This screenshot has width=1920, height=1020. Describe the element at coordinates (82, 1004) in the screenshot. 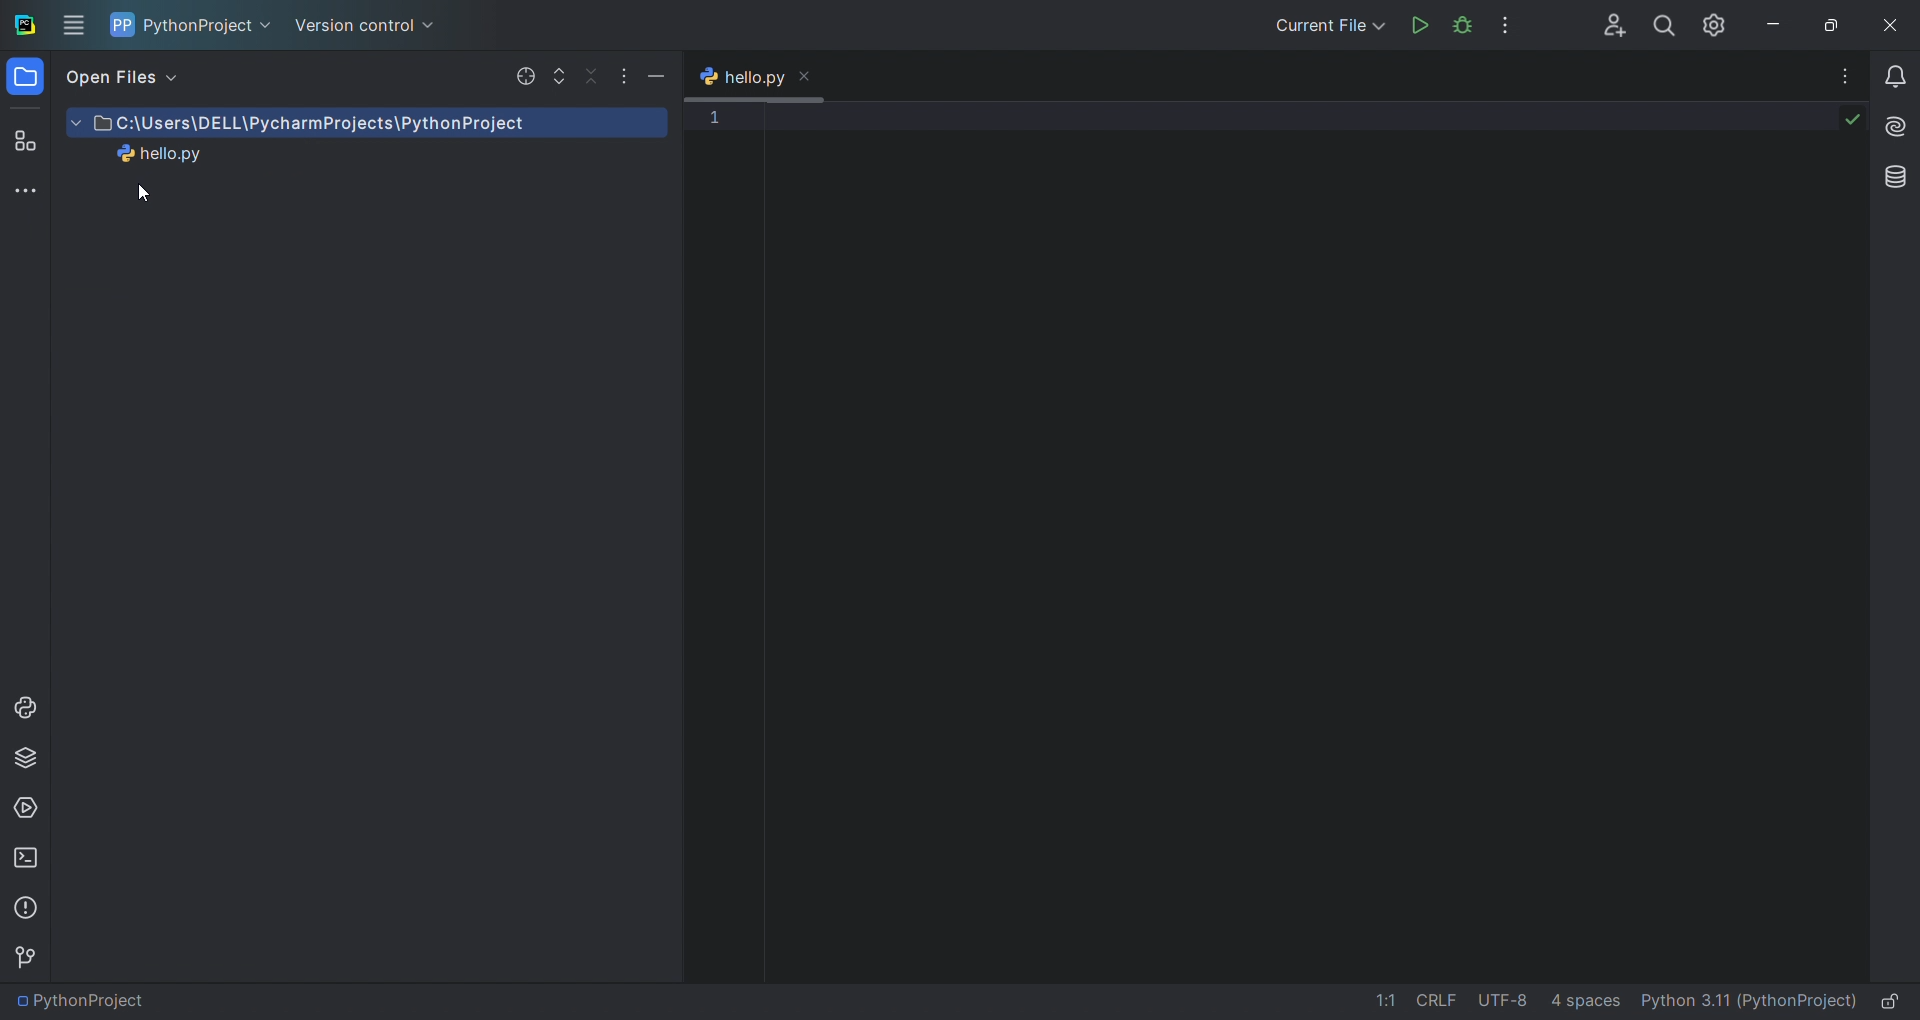

I see `file path` at that location.